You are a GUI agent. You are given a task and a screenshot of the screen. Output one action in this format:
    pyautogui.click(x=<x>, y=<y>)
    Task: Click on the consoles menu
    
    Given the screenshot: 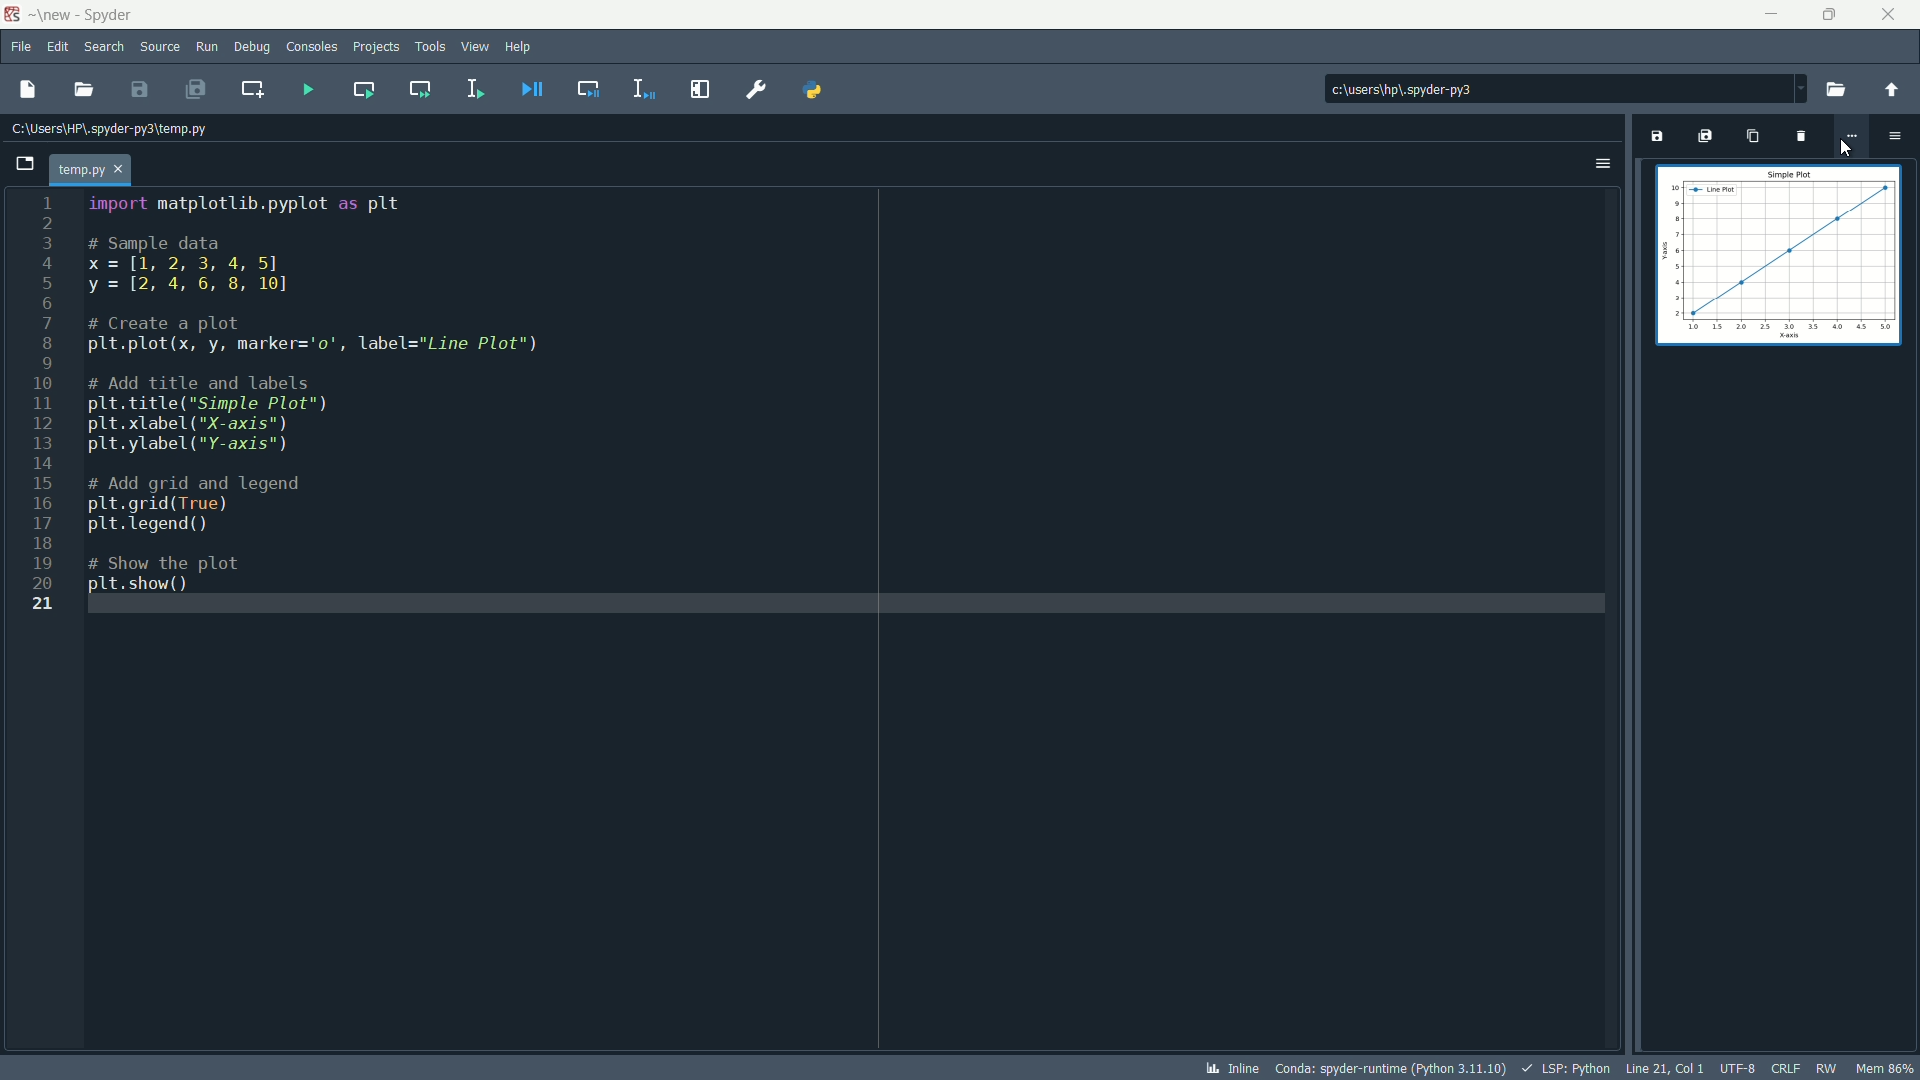 What is the action you would take?
    pyautogui.click(x=310, y=46)
    